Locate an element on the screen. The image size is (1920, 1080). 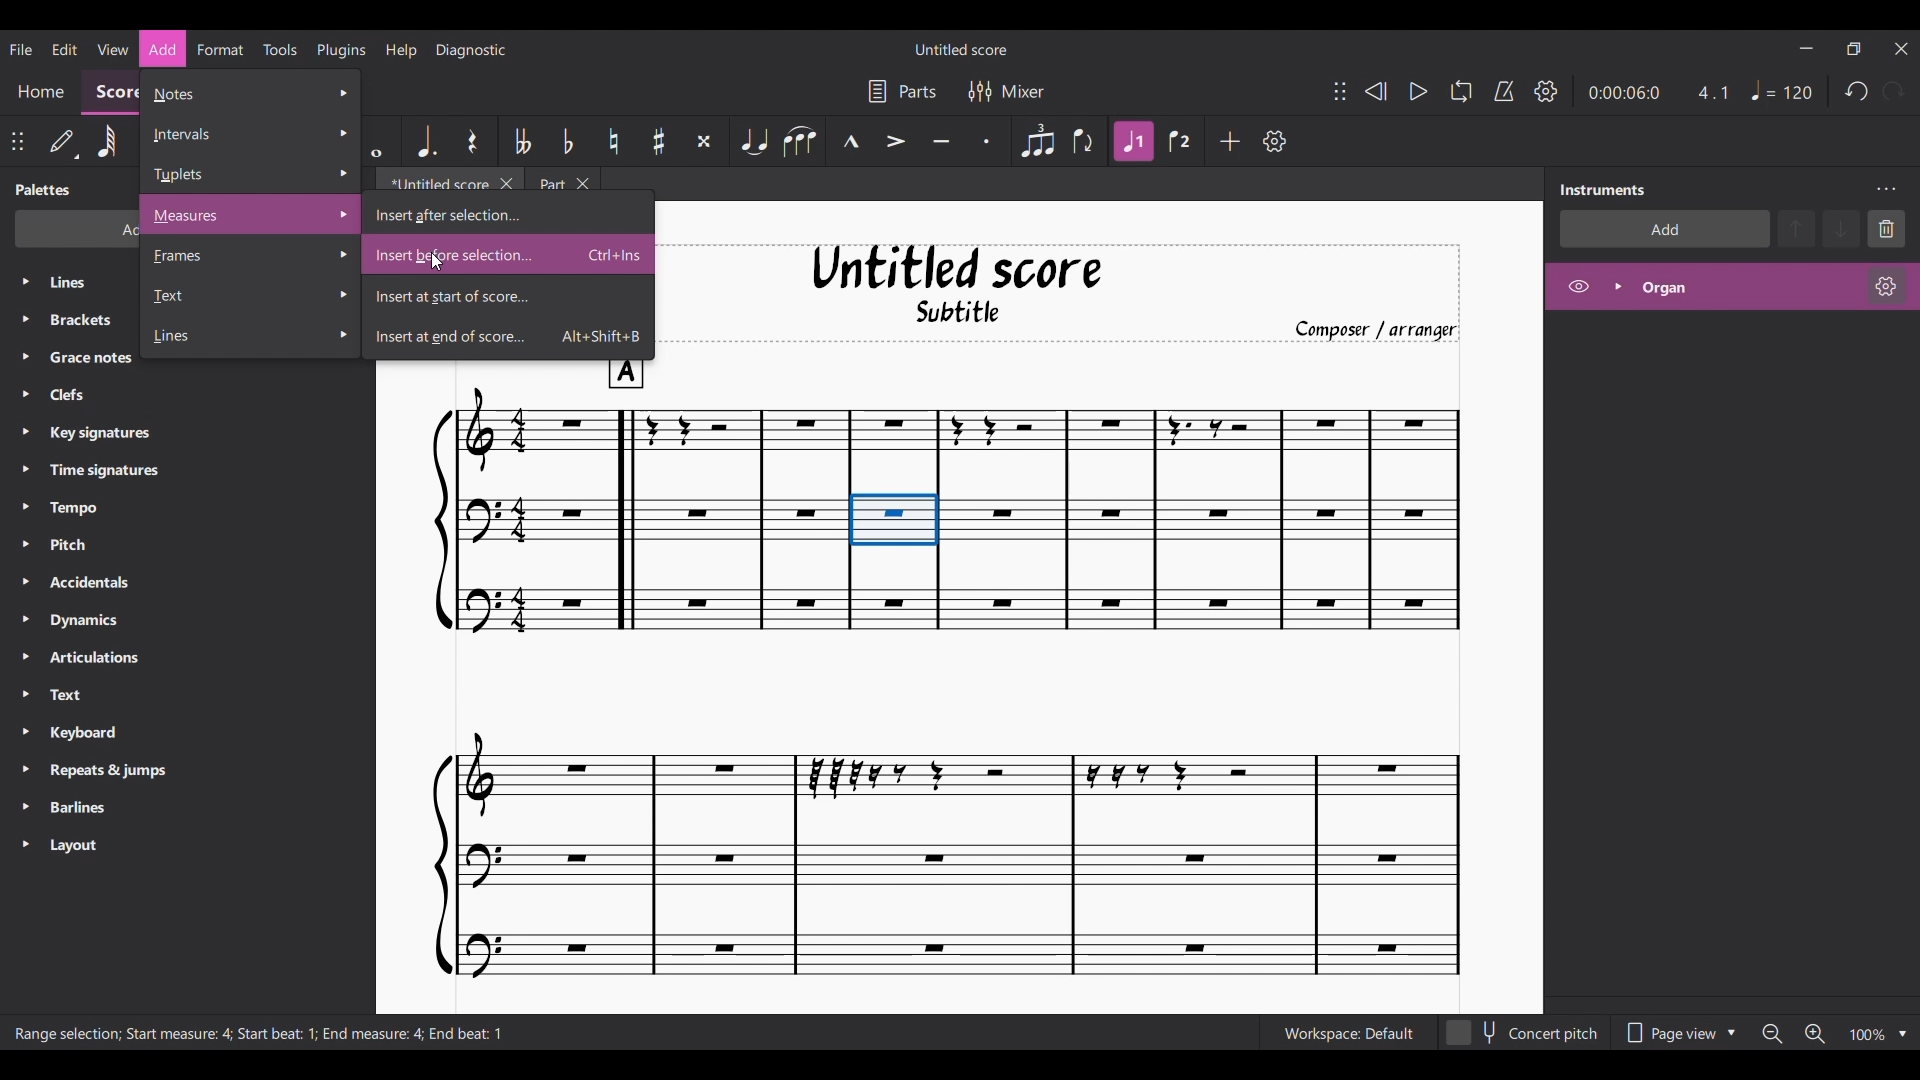
Title, sub-title, and composer name is located at coordinates (1071, 289).